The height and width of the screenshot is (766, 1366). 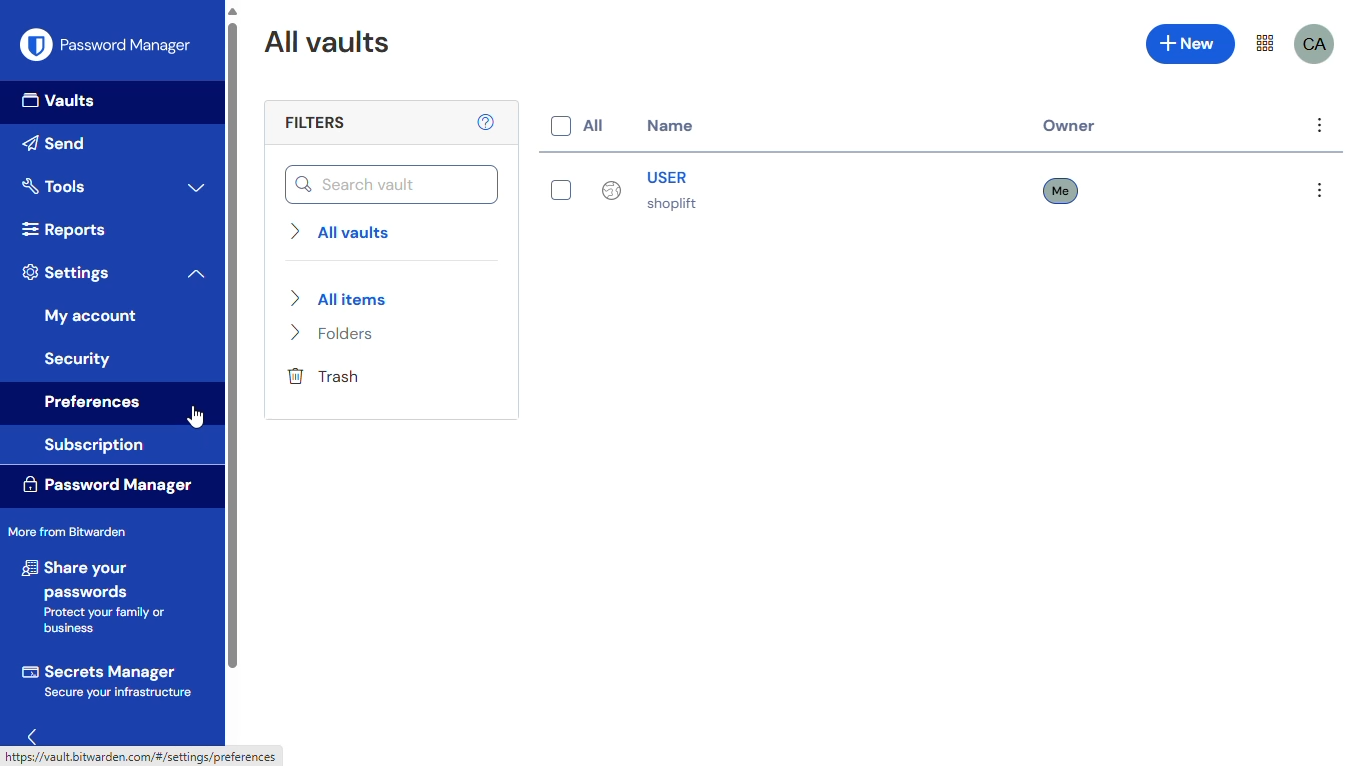 I want to click on folders, so click(x=336, y=334).